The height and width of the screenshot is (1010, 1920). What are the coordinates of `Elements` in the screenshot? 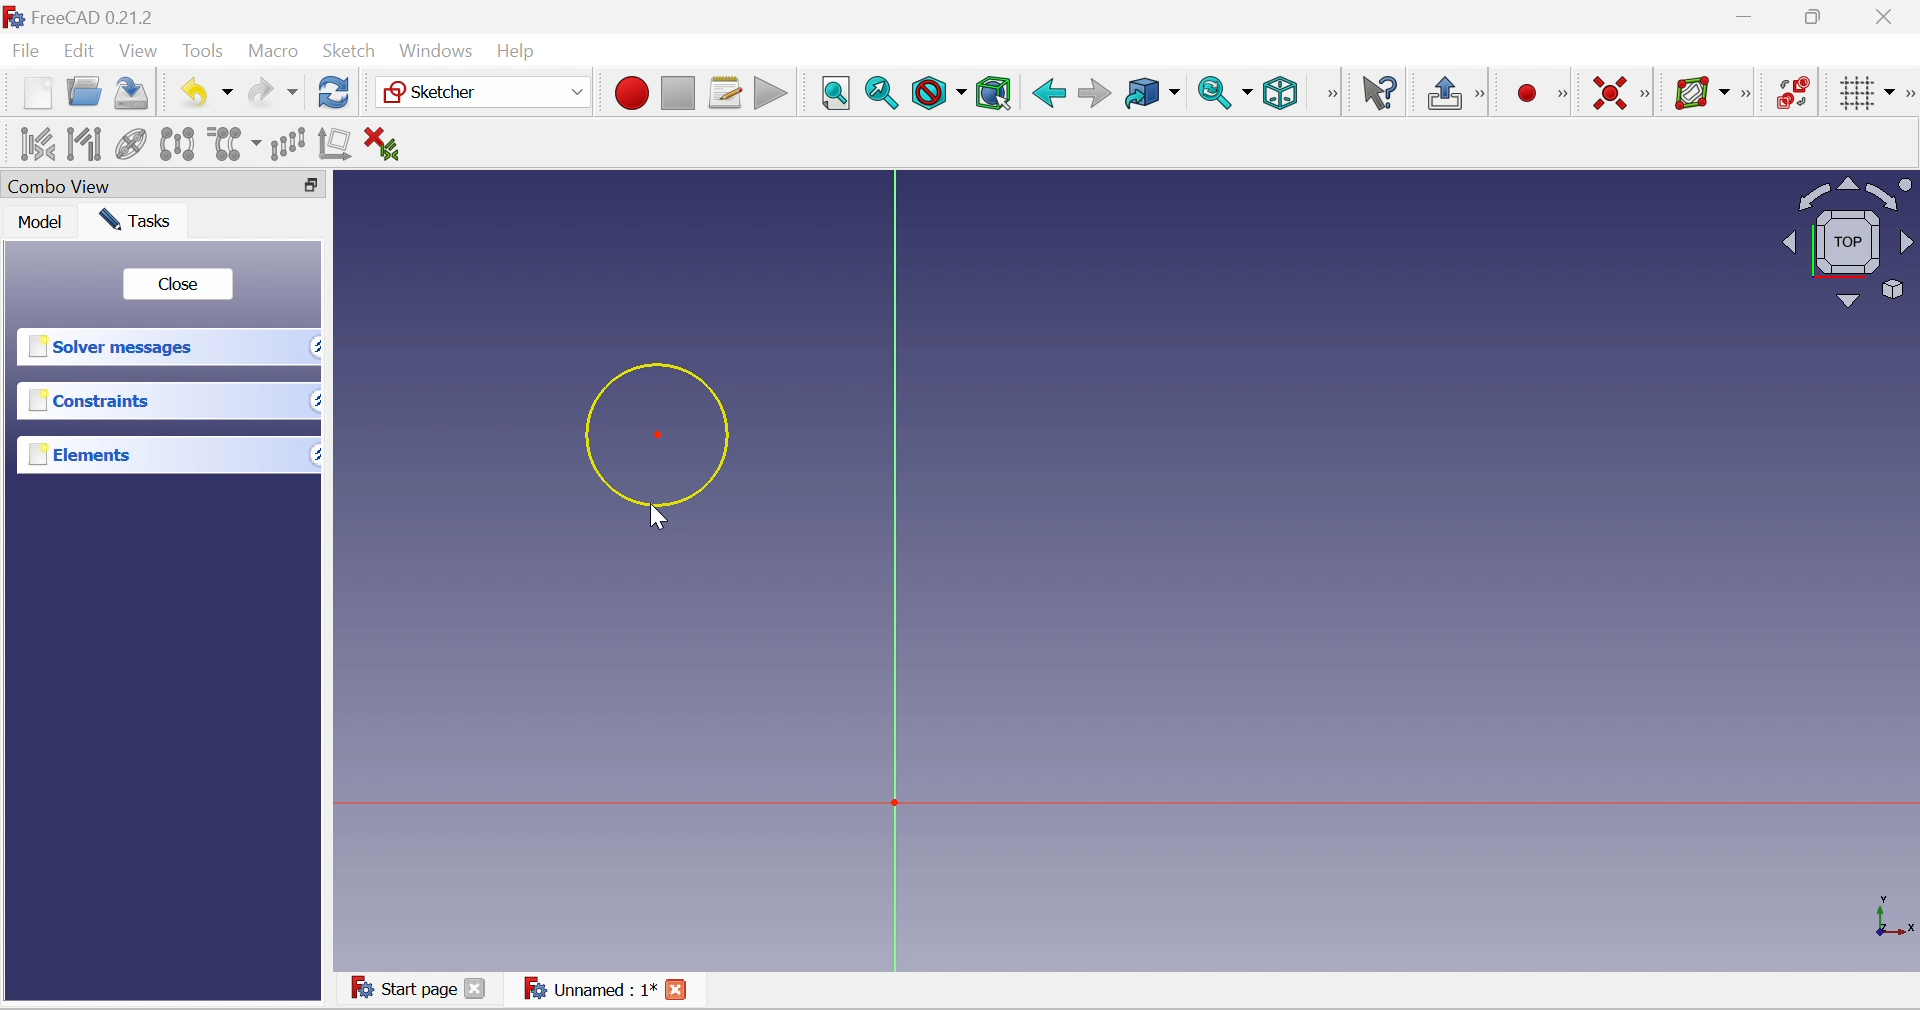 It's located at (77, 457).